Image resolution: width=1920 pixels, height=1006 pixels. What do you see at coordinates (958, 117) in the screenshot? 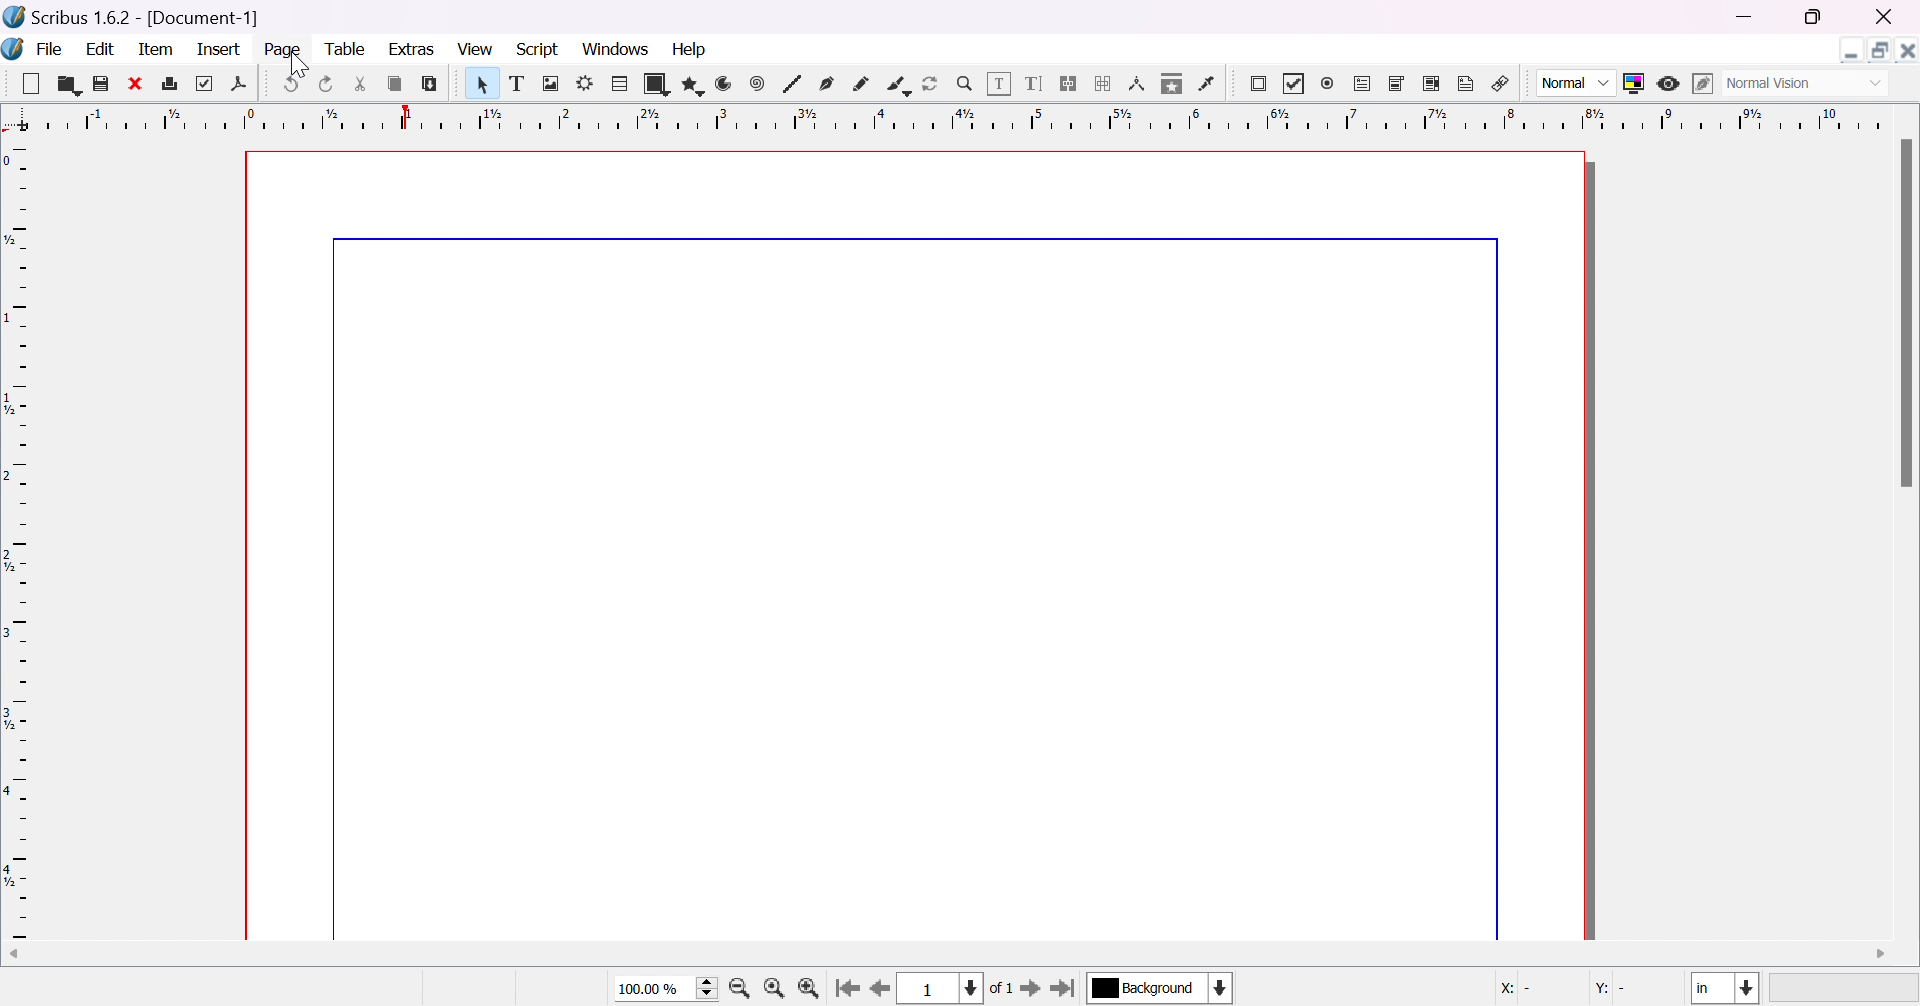
I see `ruler` at bounding box center [958, 117].